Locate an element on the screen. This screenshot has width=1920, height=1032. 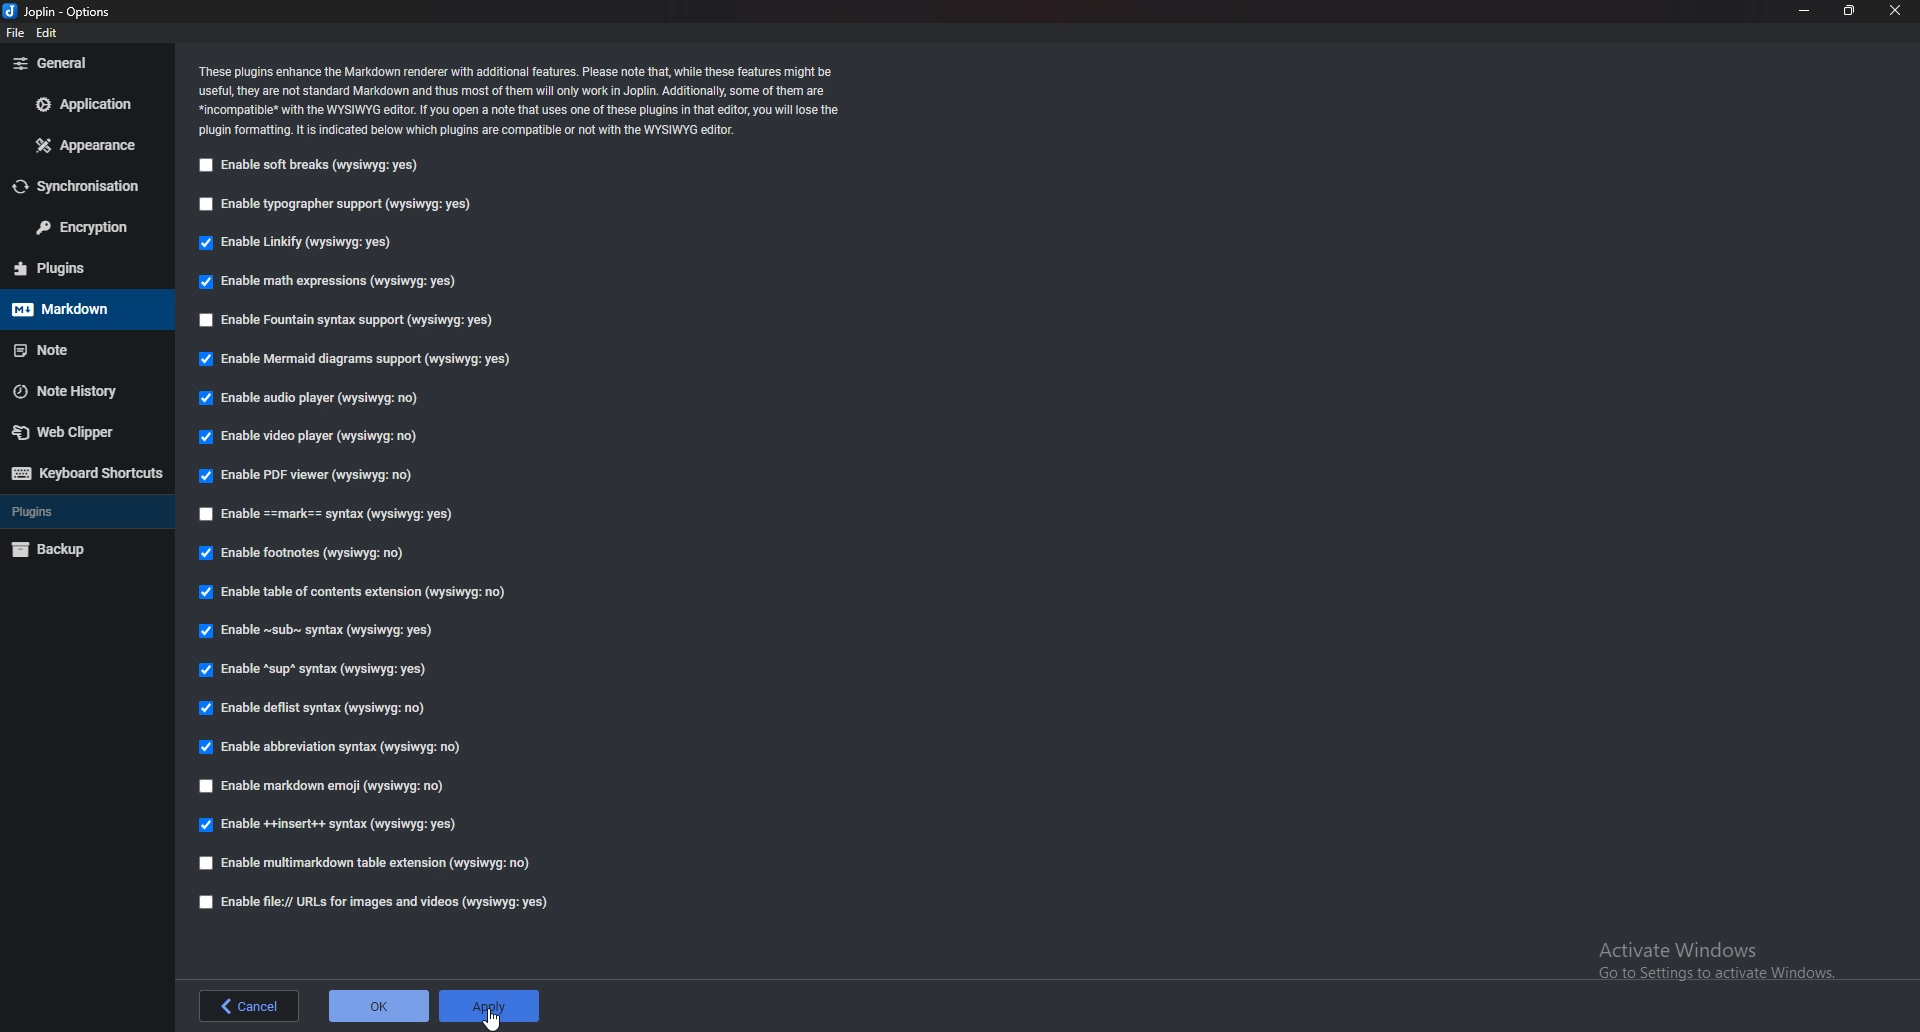
enable insert syntax is located at coordinates (329, 825).